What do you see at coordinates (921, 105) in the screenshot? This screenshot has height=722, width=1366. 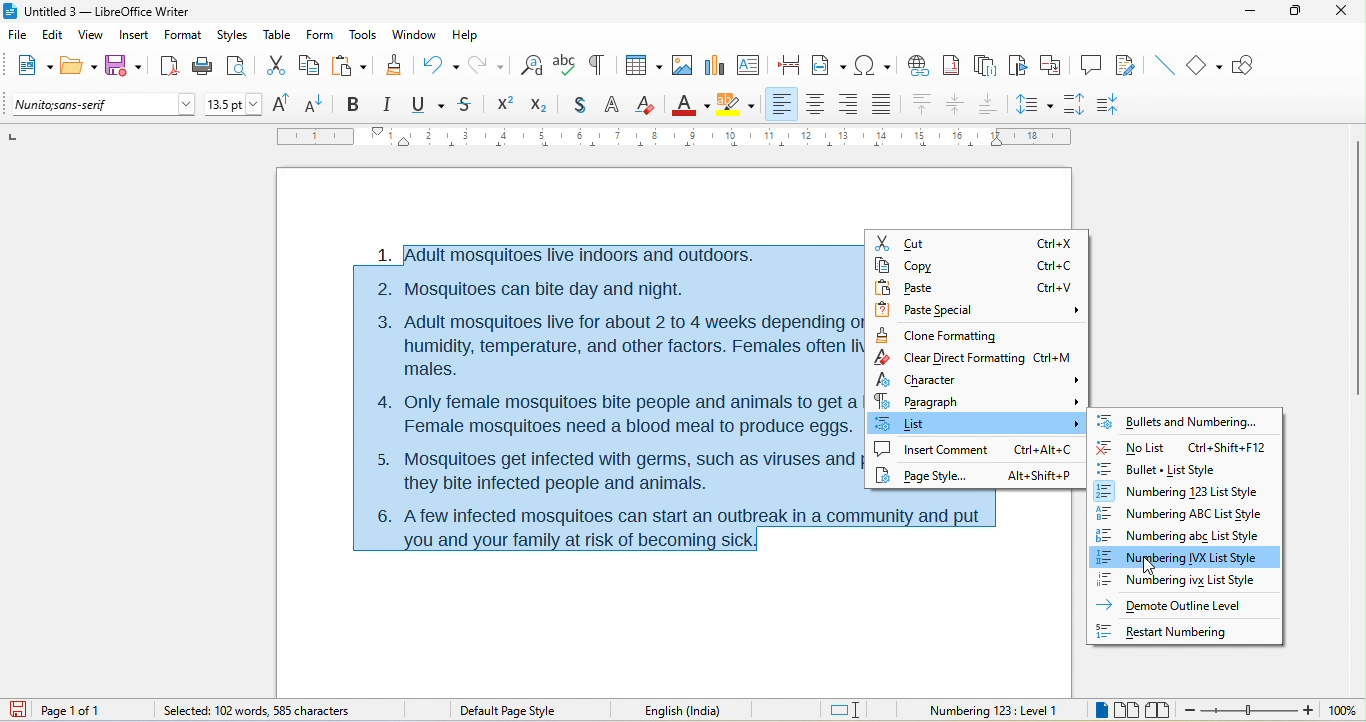 I see `align top` at bounding box center [921, 105].